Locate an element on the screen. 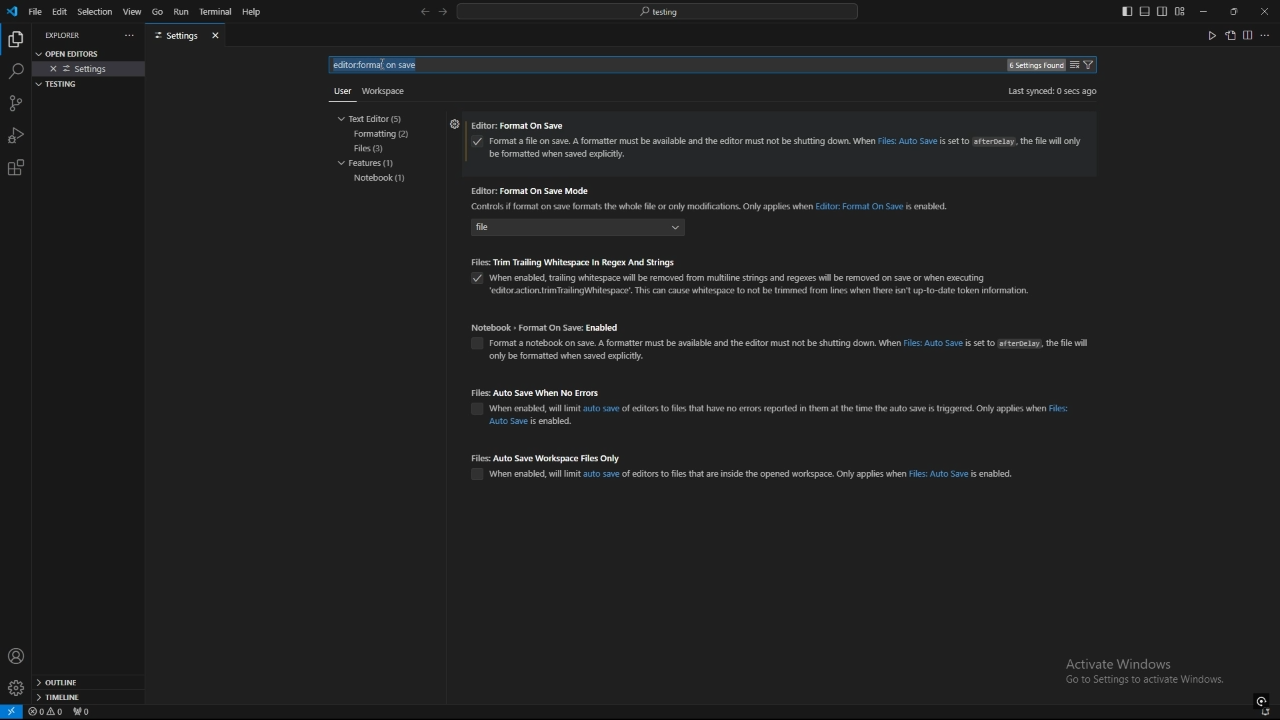 This screenshot has width=1280, height=720. text editor is located at coordinates (375, 118).